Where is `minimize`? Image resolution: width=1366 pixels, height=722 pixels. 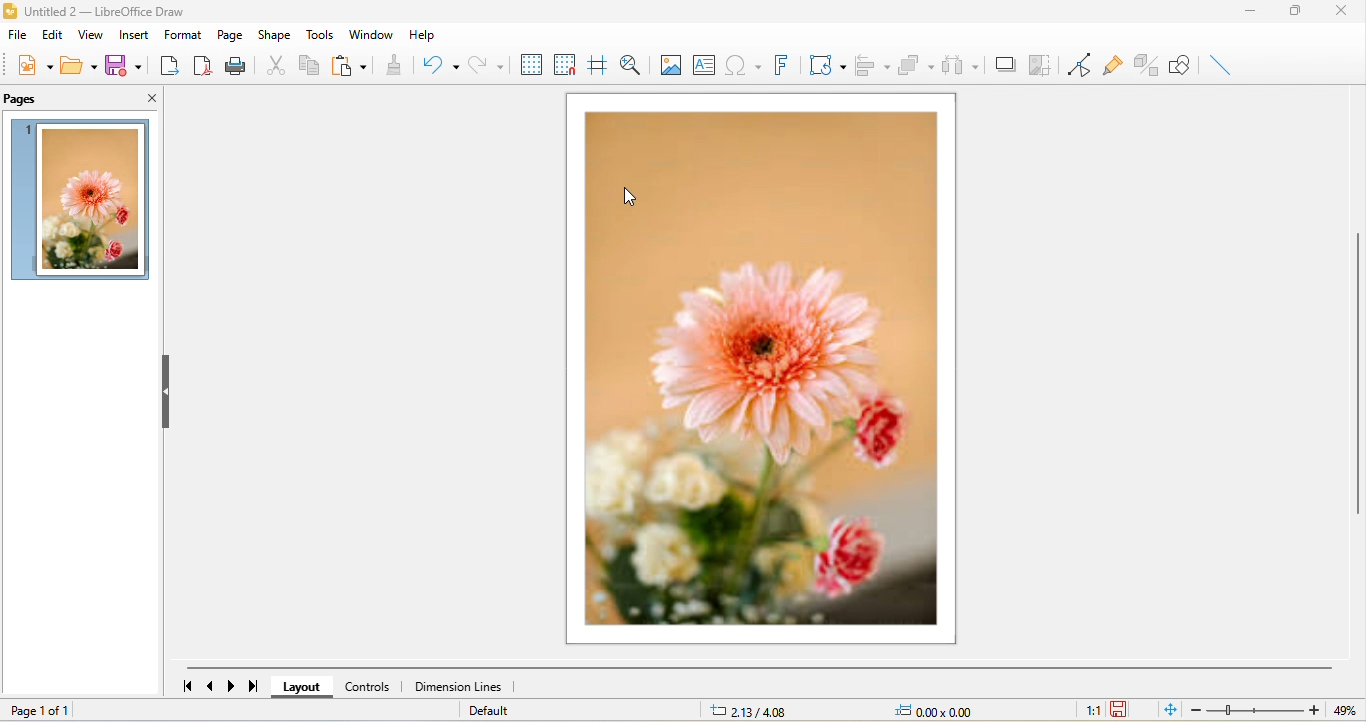 minimize is located at coordinates (1258, 13).